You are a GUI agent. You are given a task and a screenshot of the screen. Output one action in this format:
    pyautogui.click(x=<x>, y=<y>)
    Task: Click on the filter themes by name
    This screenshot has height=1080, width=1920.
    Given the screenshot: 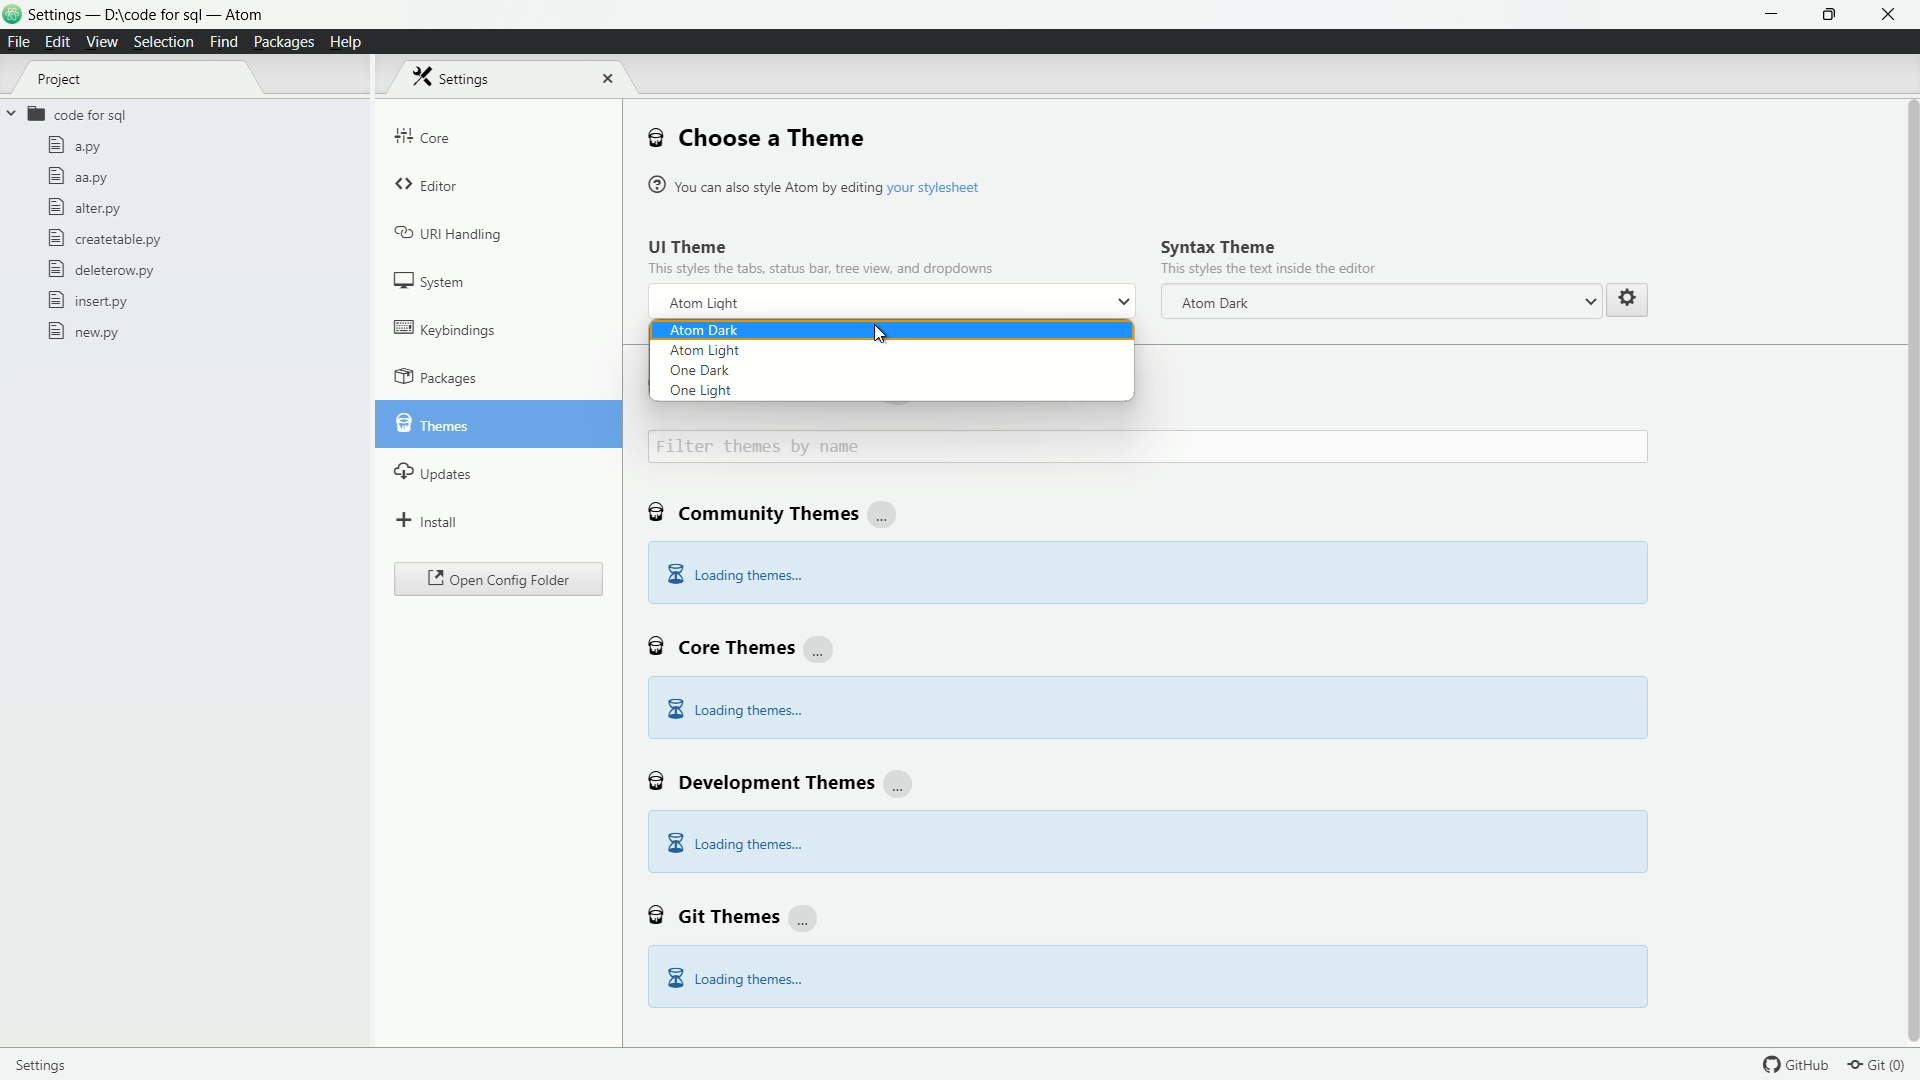 What is the action you would take?
    pyautogui.click(x=1148, y=447)
    